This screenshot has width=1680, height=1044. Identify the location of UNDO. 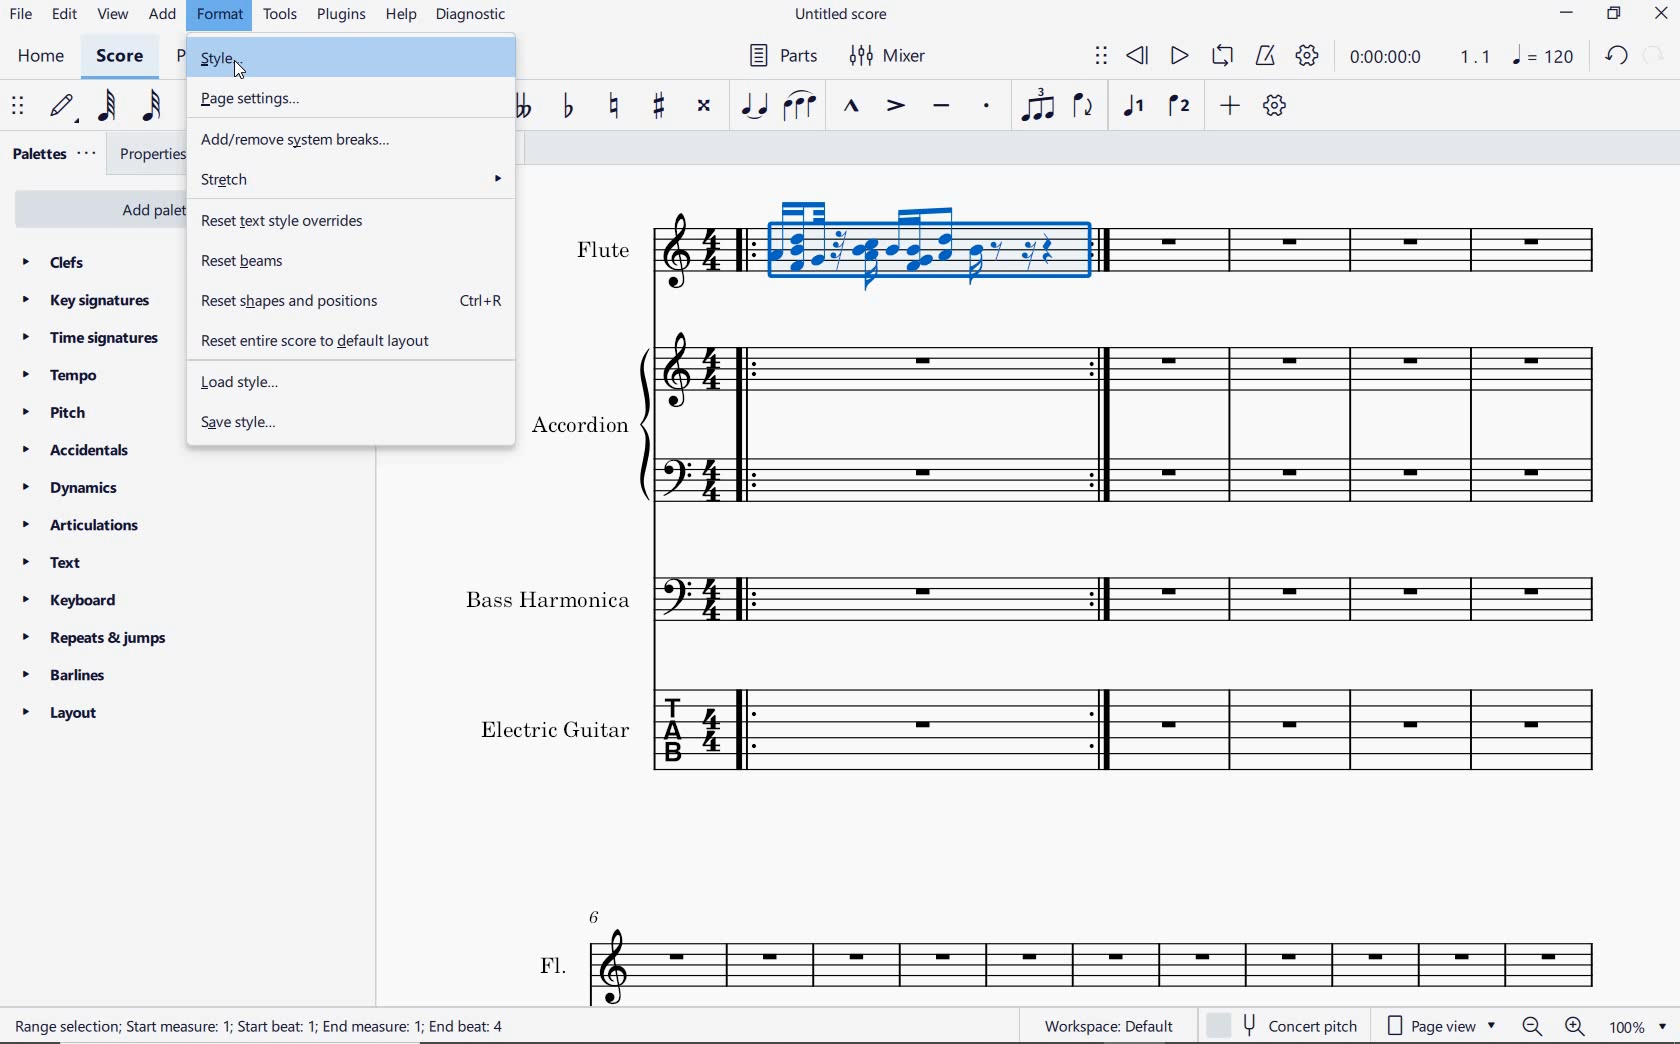
(1618, 55).